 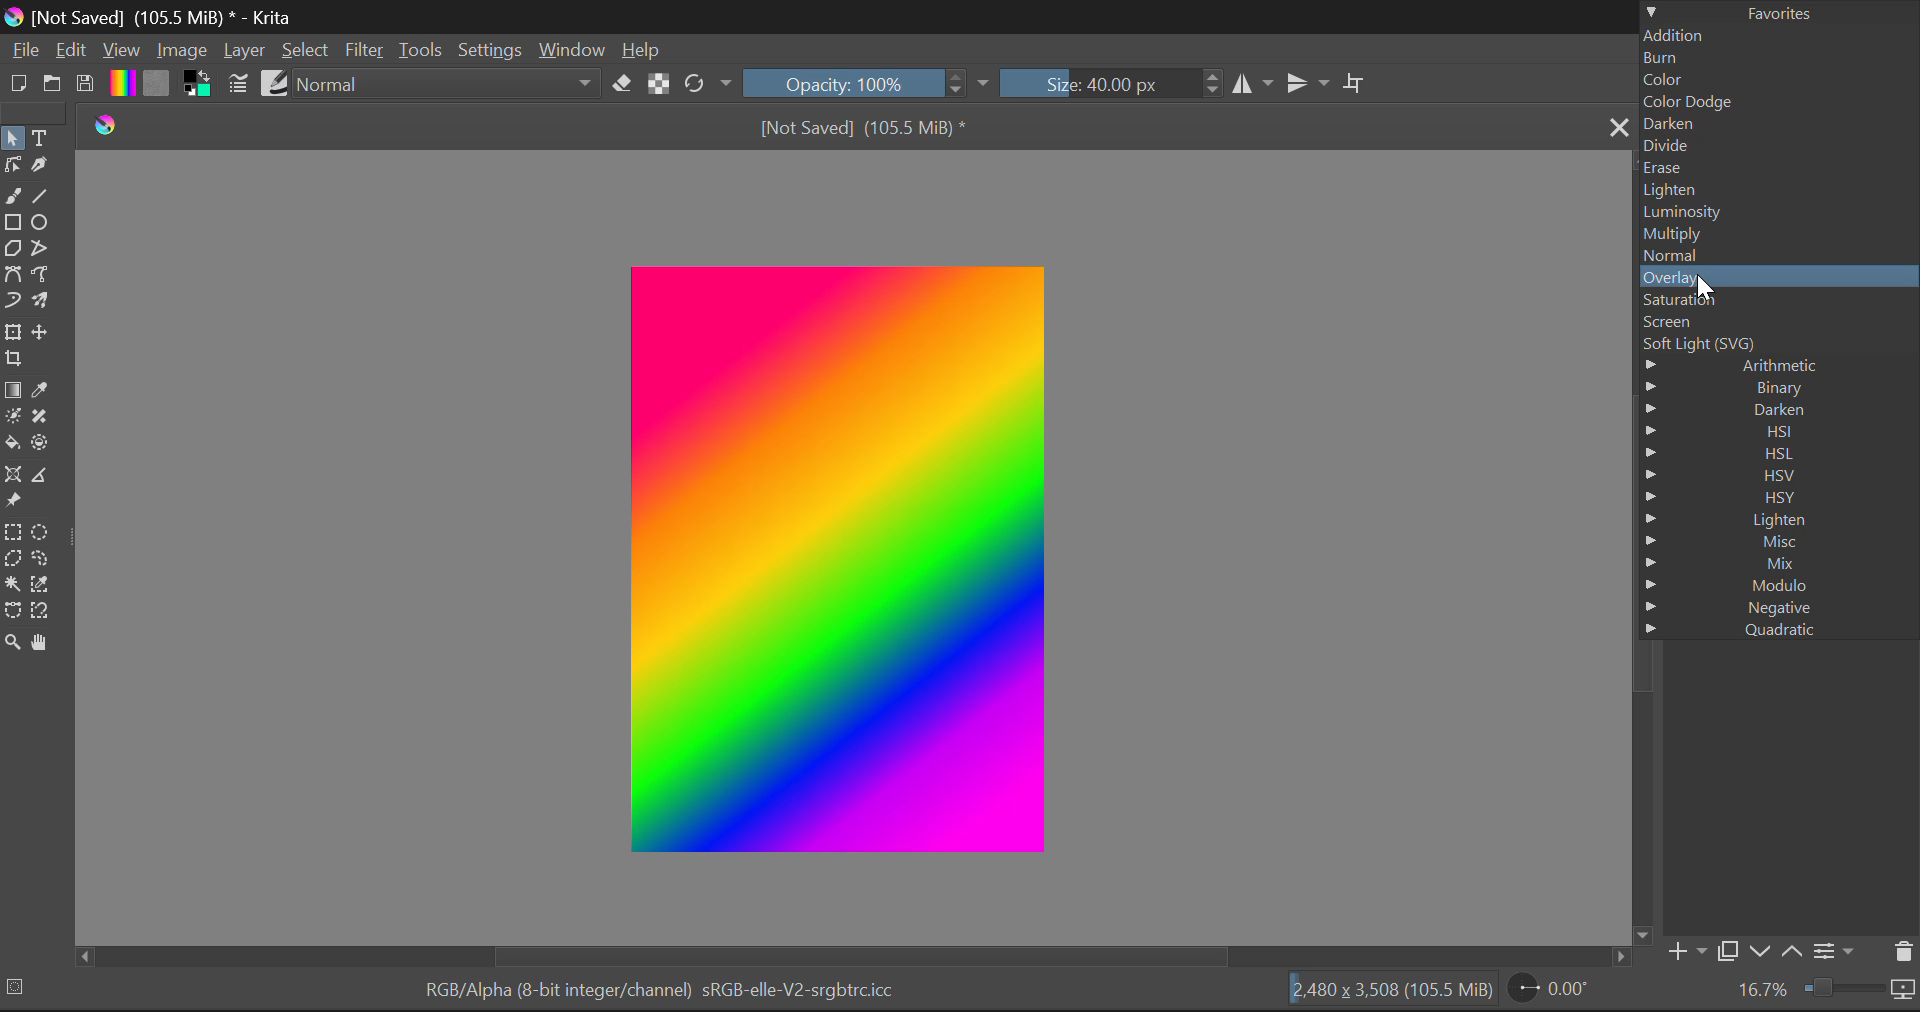 What do you see at coordinates (160, 88) in the screenshot?
I see `Pattern` at bounding box center [160, 88].